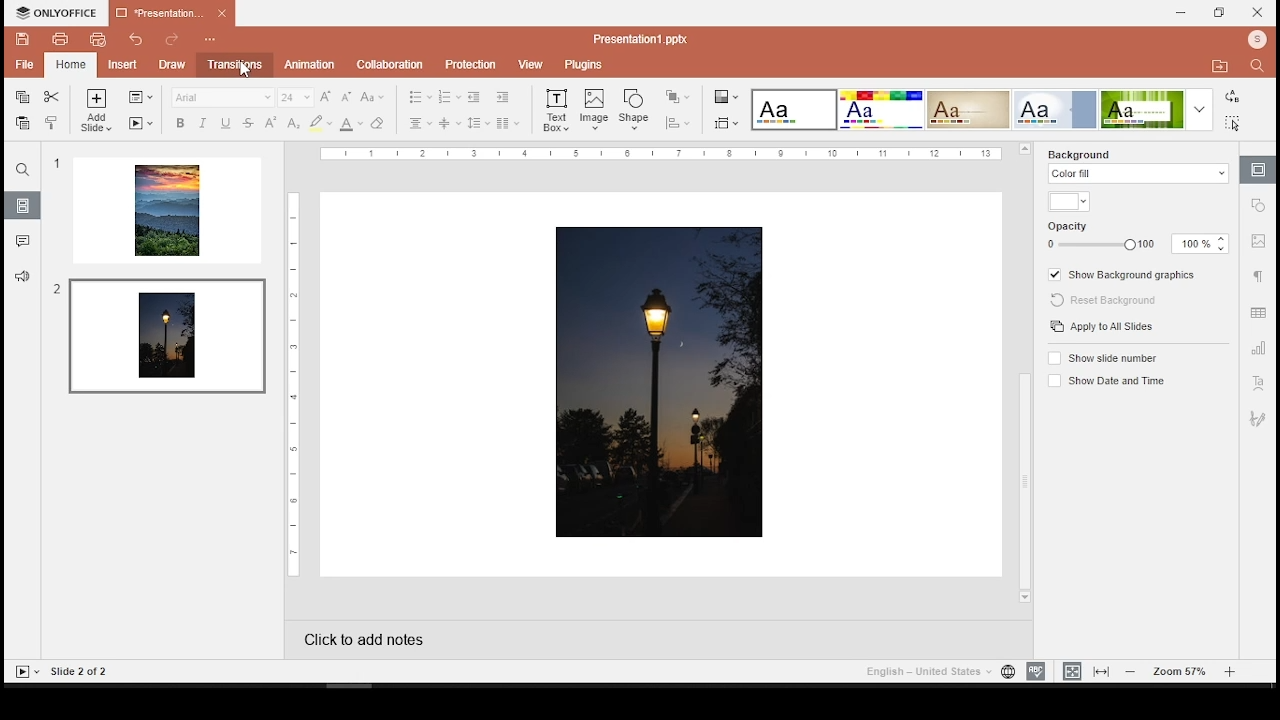  I want to click on text box, so click(556, 112).